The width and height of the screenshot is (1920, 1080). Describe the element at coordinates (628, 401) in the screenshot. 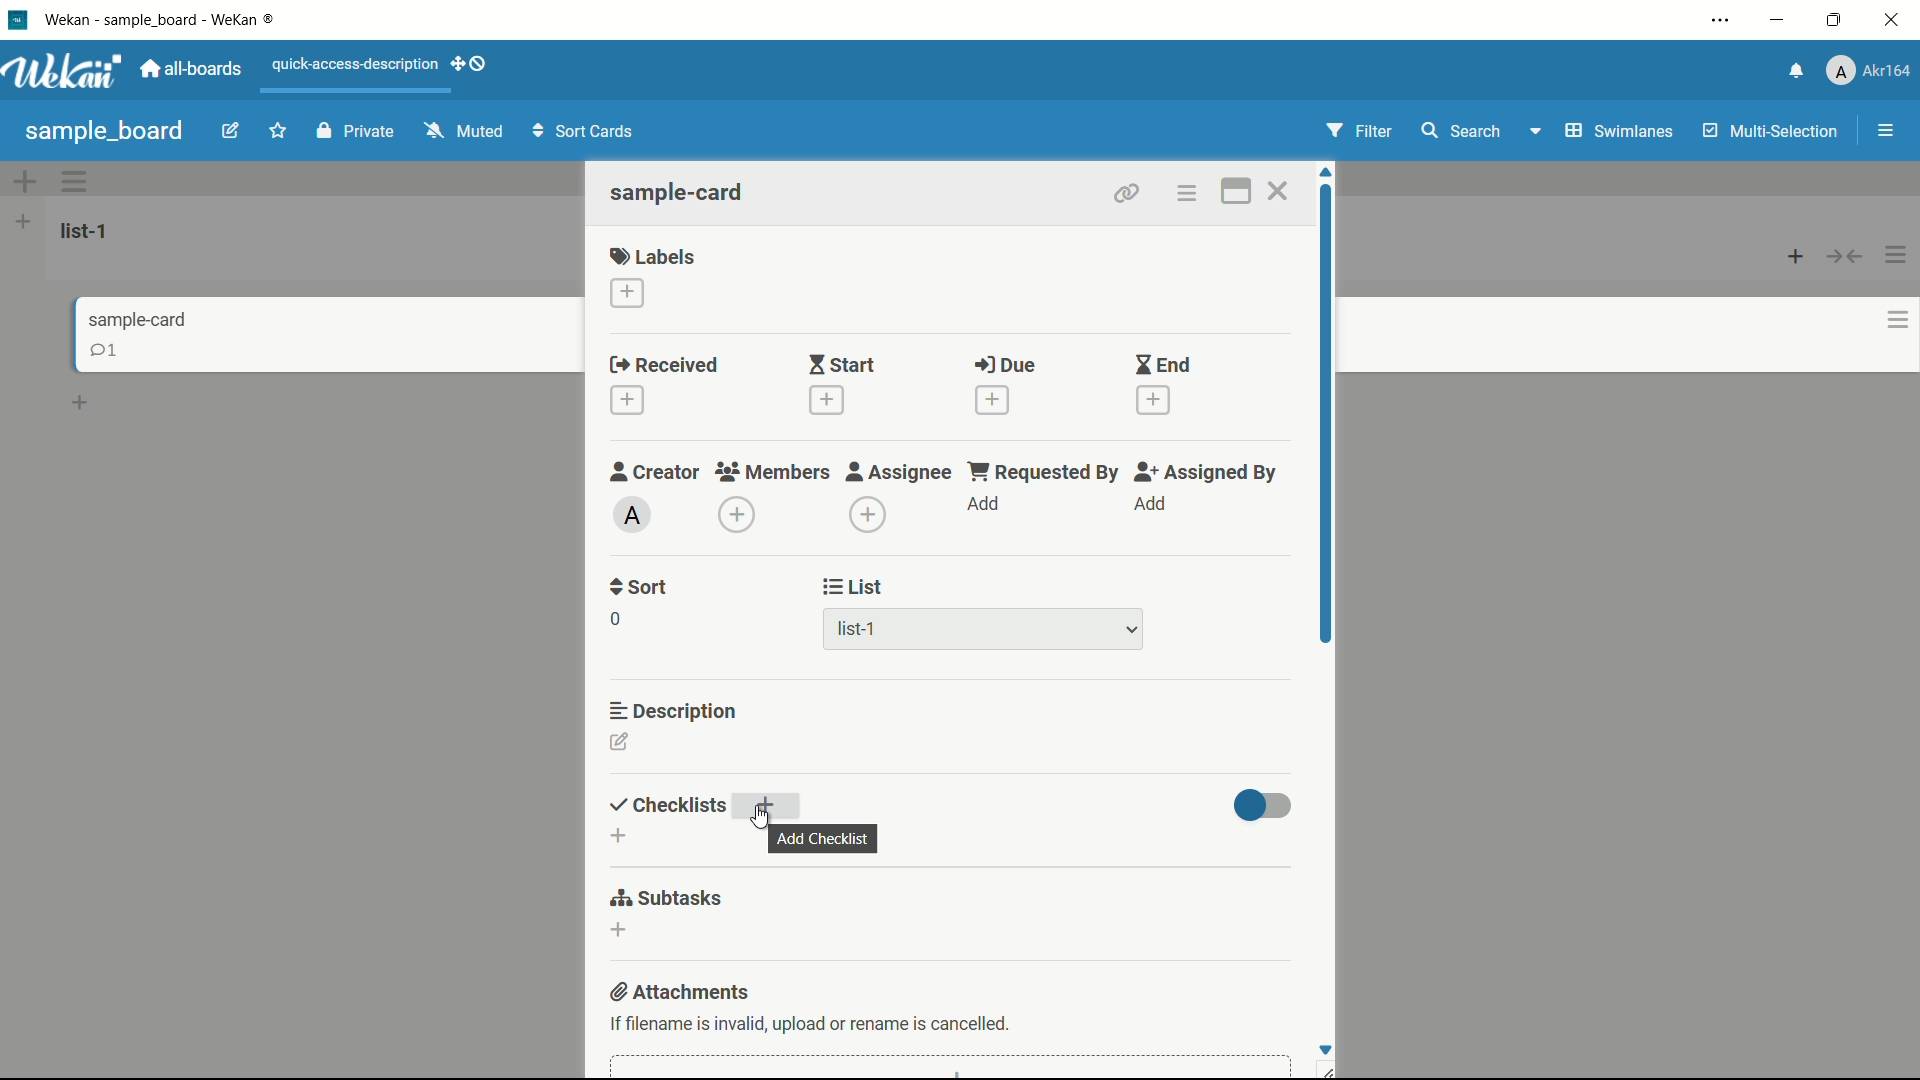

I see `add date` at that location.